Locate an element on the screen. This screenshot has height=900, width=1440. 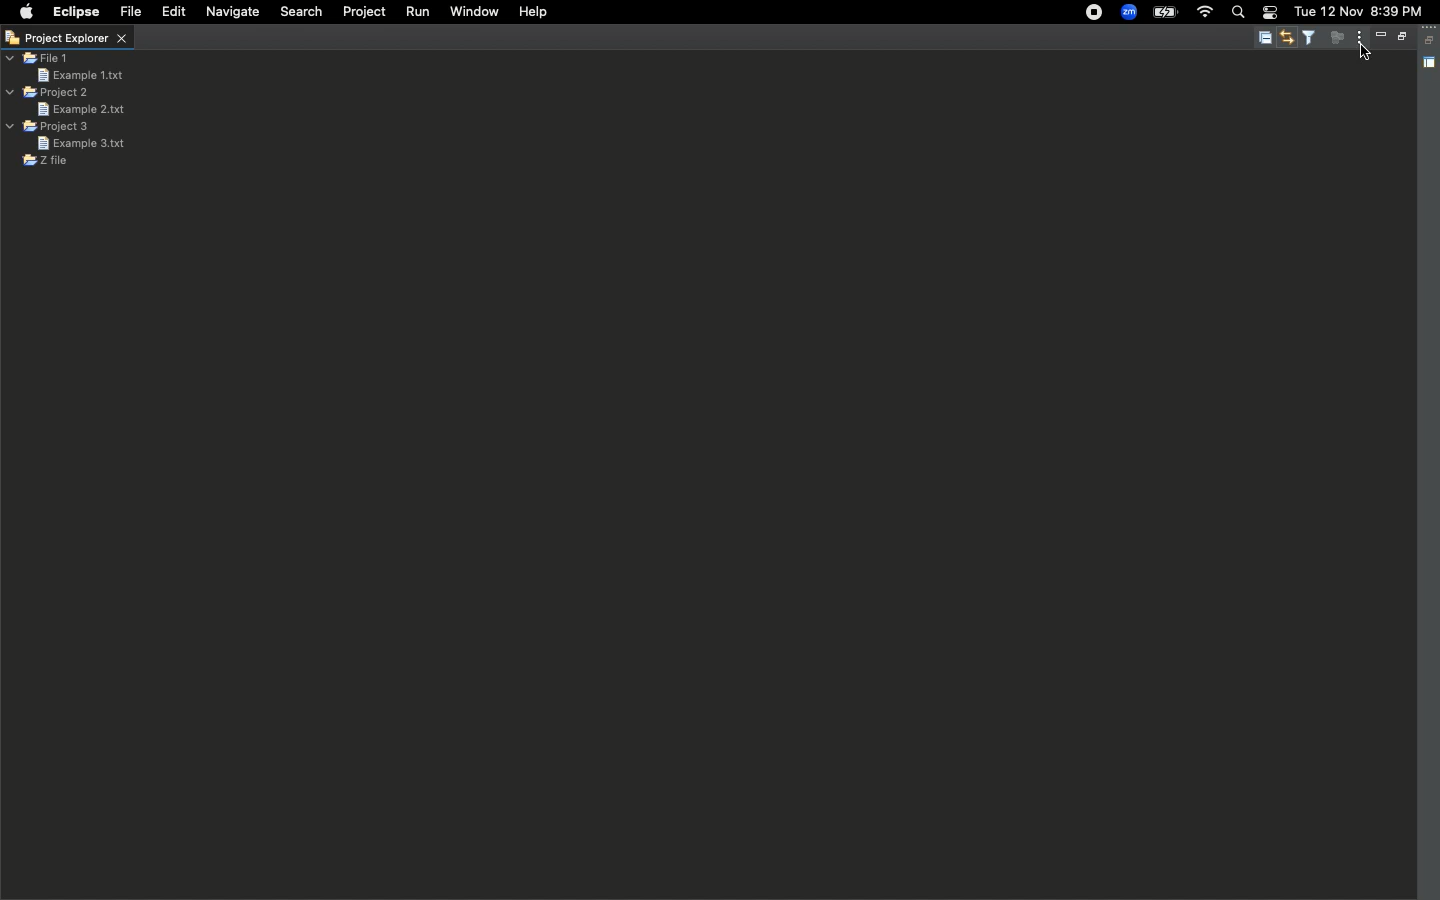
Zoom is located at coordinates (1128, 12).